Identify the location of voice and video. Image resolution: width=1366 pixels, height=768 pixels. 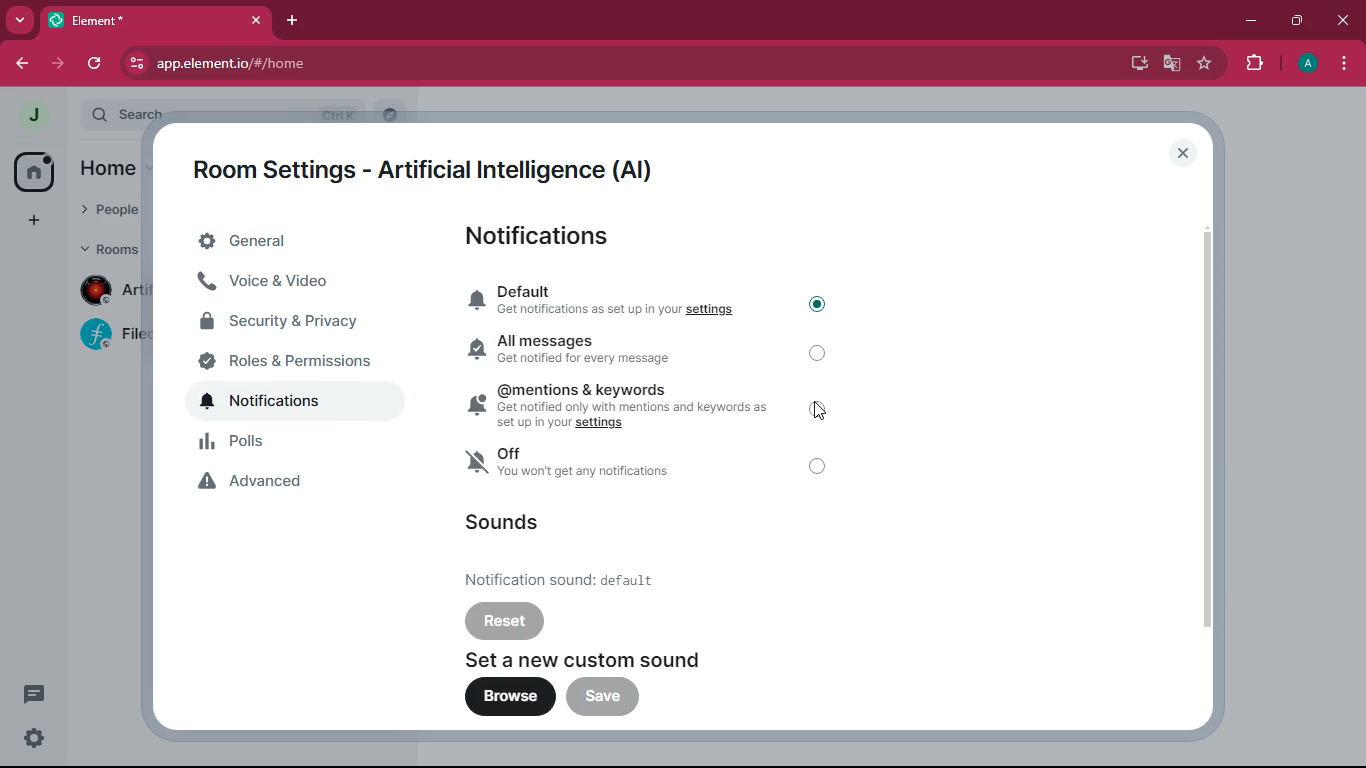
(294, 284).